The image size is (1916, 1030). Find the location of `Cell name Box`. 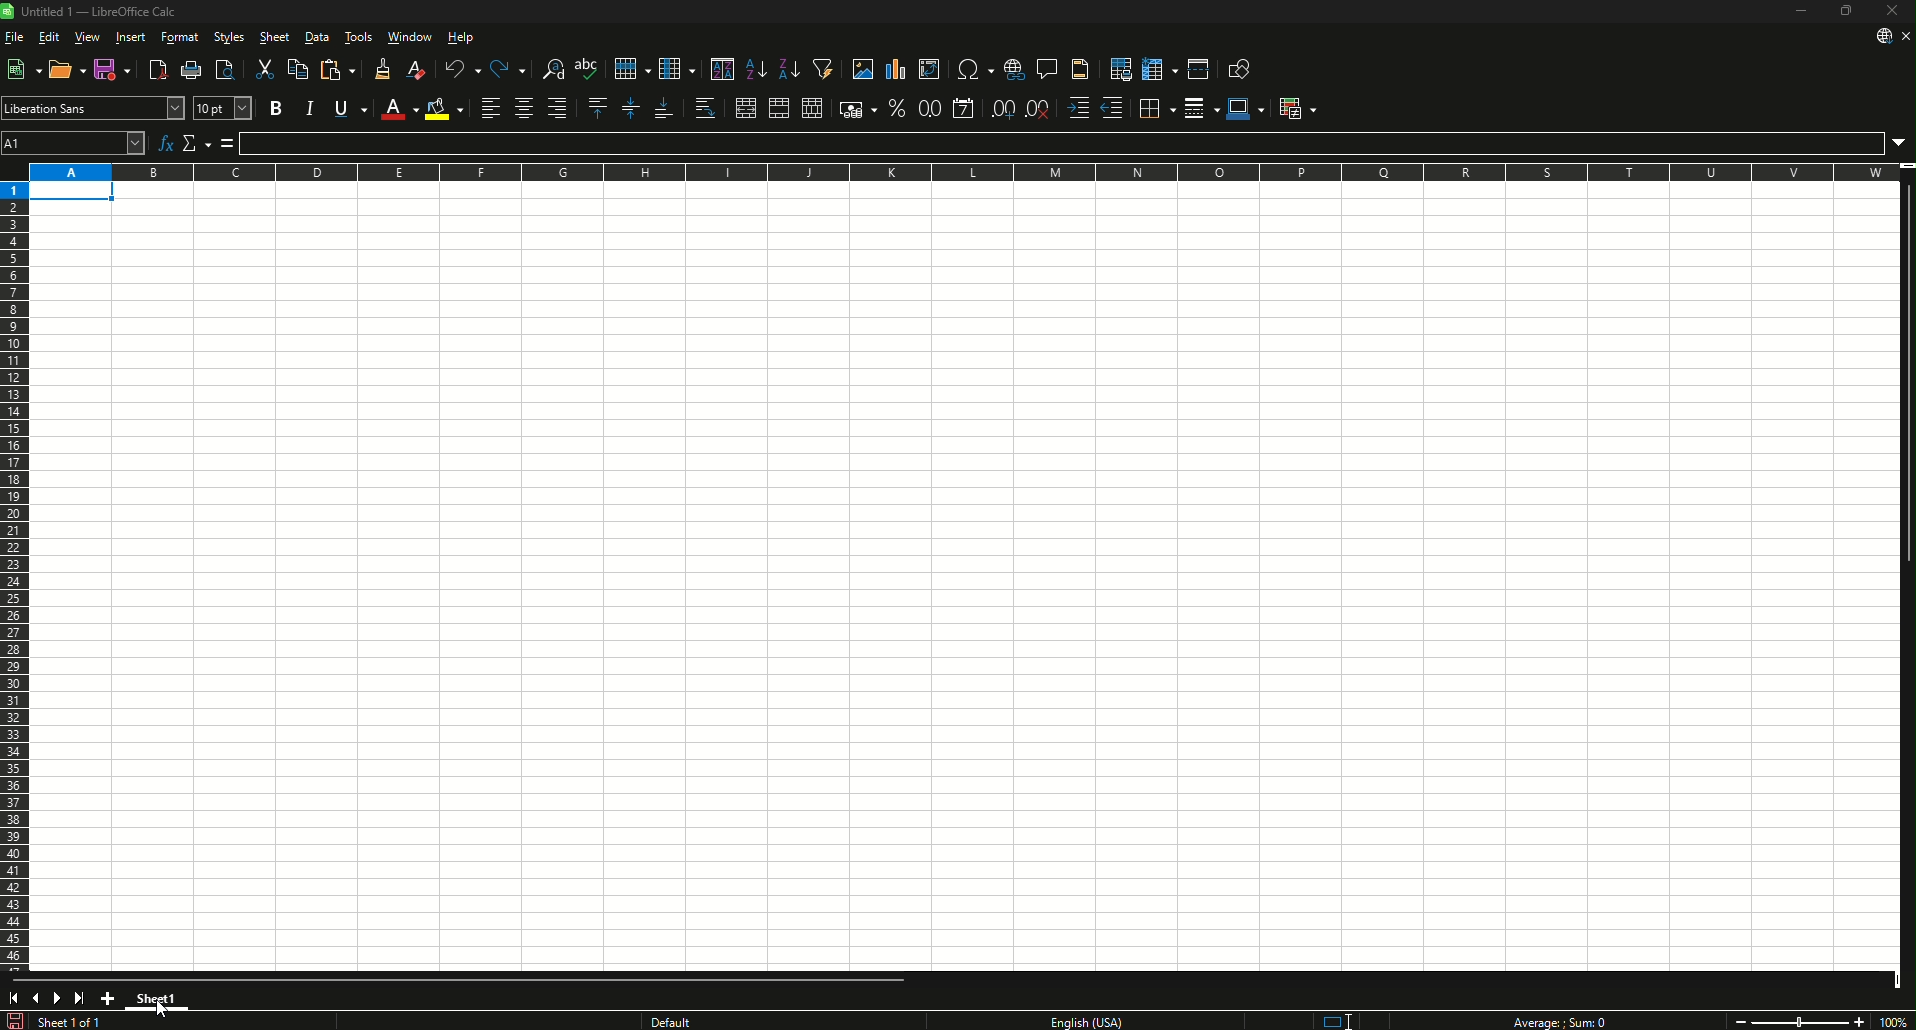

Cell name Box is located at coordinates (73, 143).